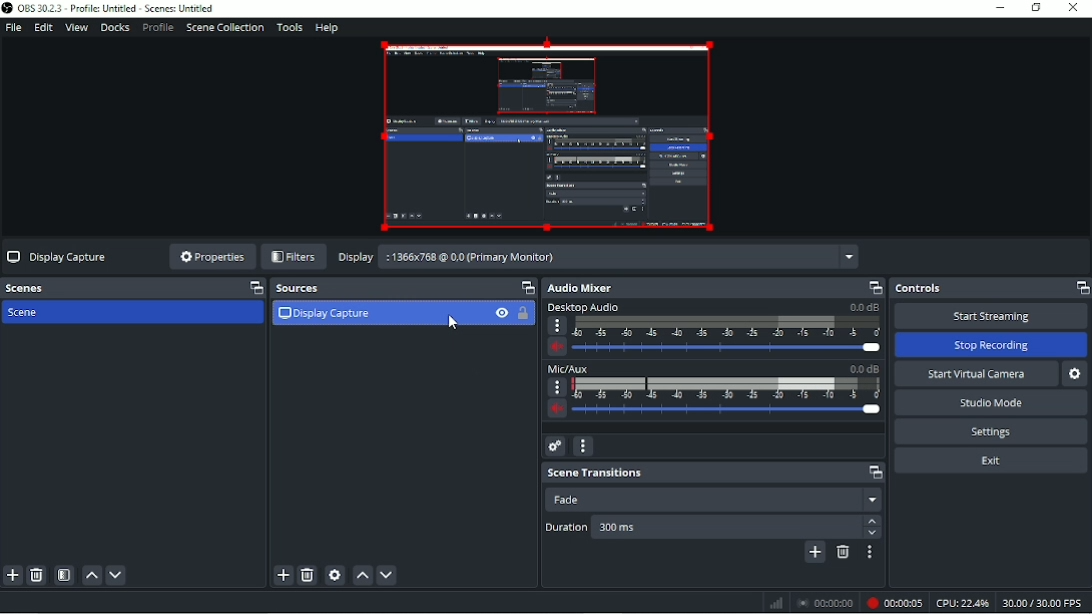 This screenshot has height=614, width=1092. Describe the element at coordinates (872, 553) in the screenshot. I see `Transition properties` at that location.